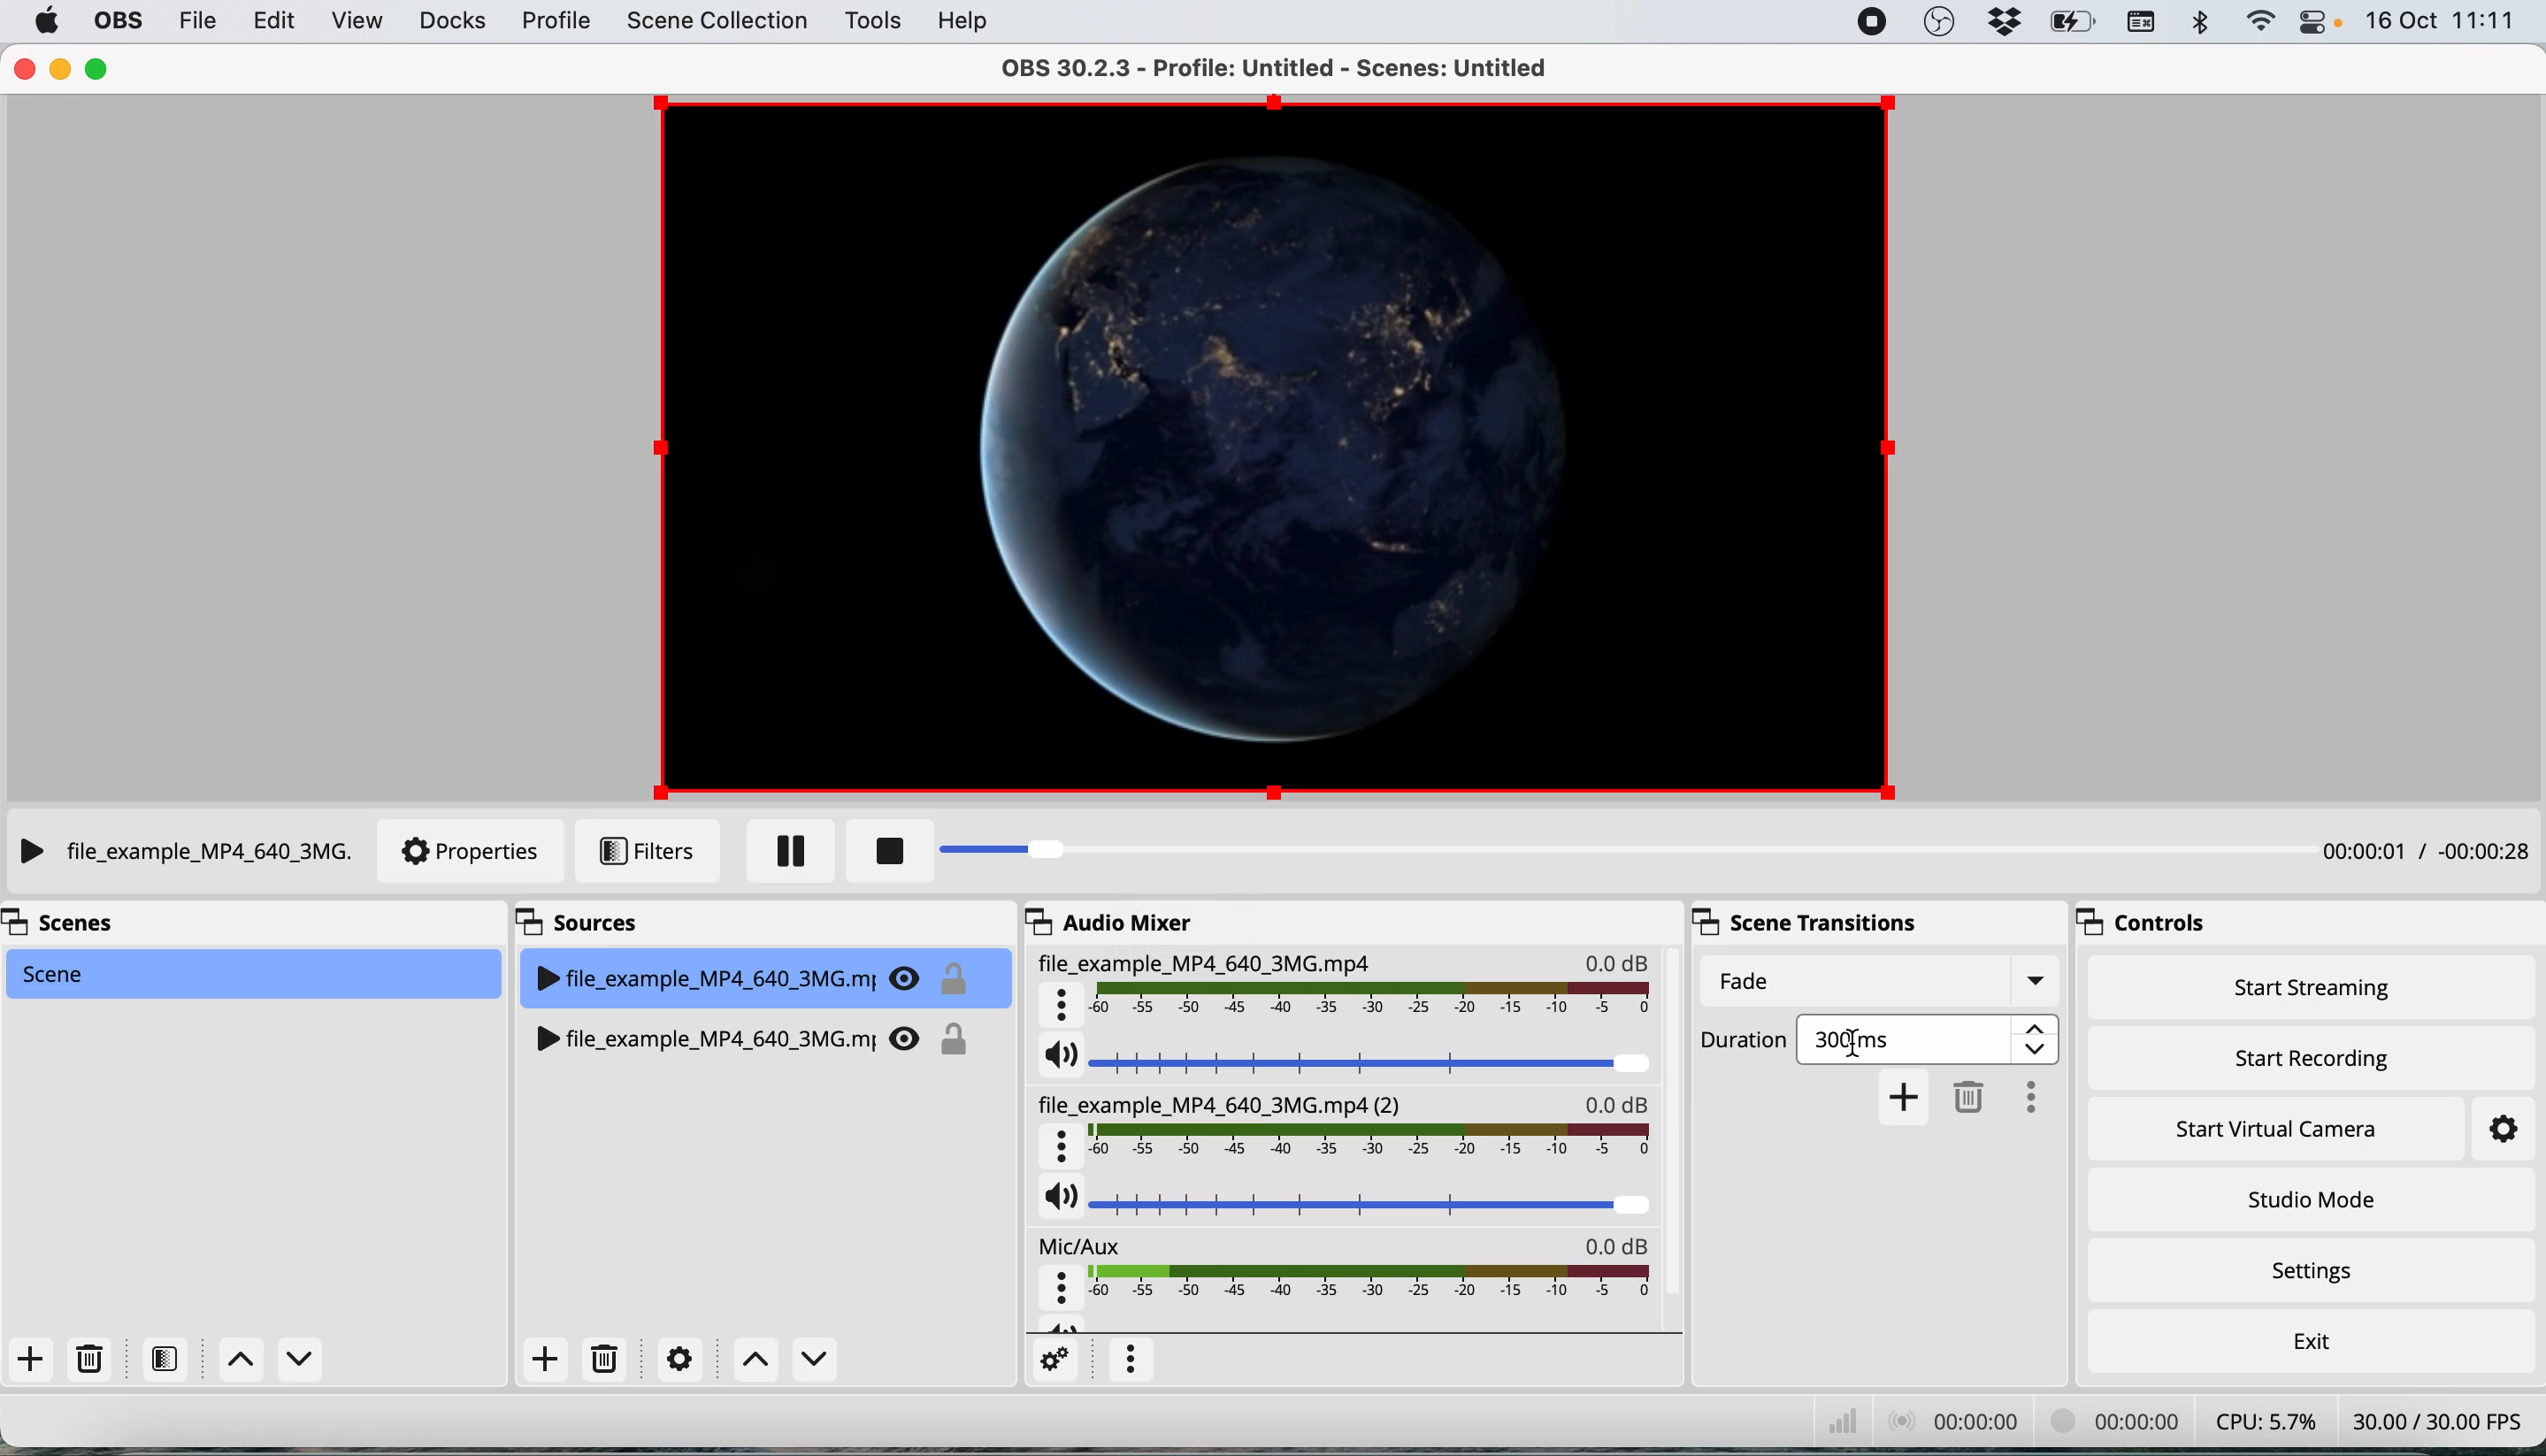  Describe the element at coordinates (966, 24) in the screenshot. I see `help` at that location.